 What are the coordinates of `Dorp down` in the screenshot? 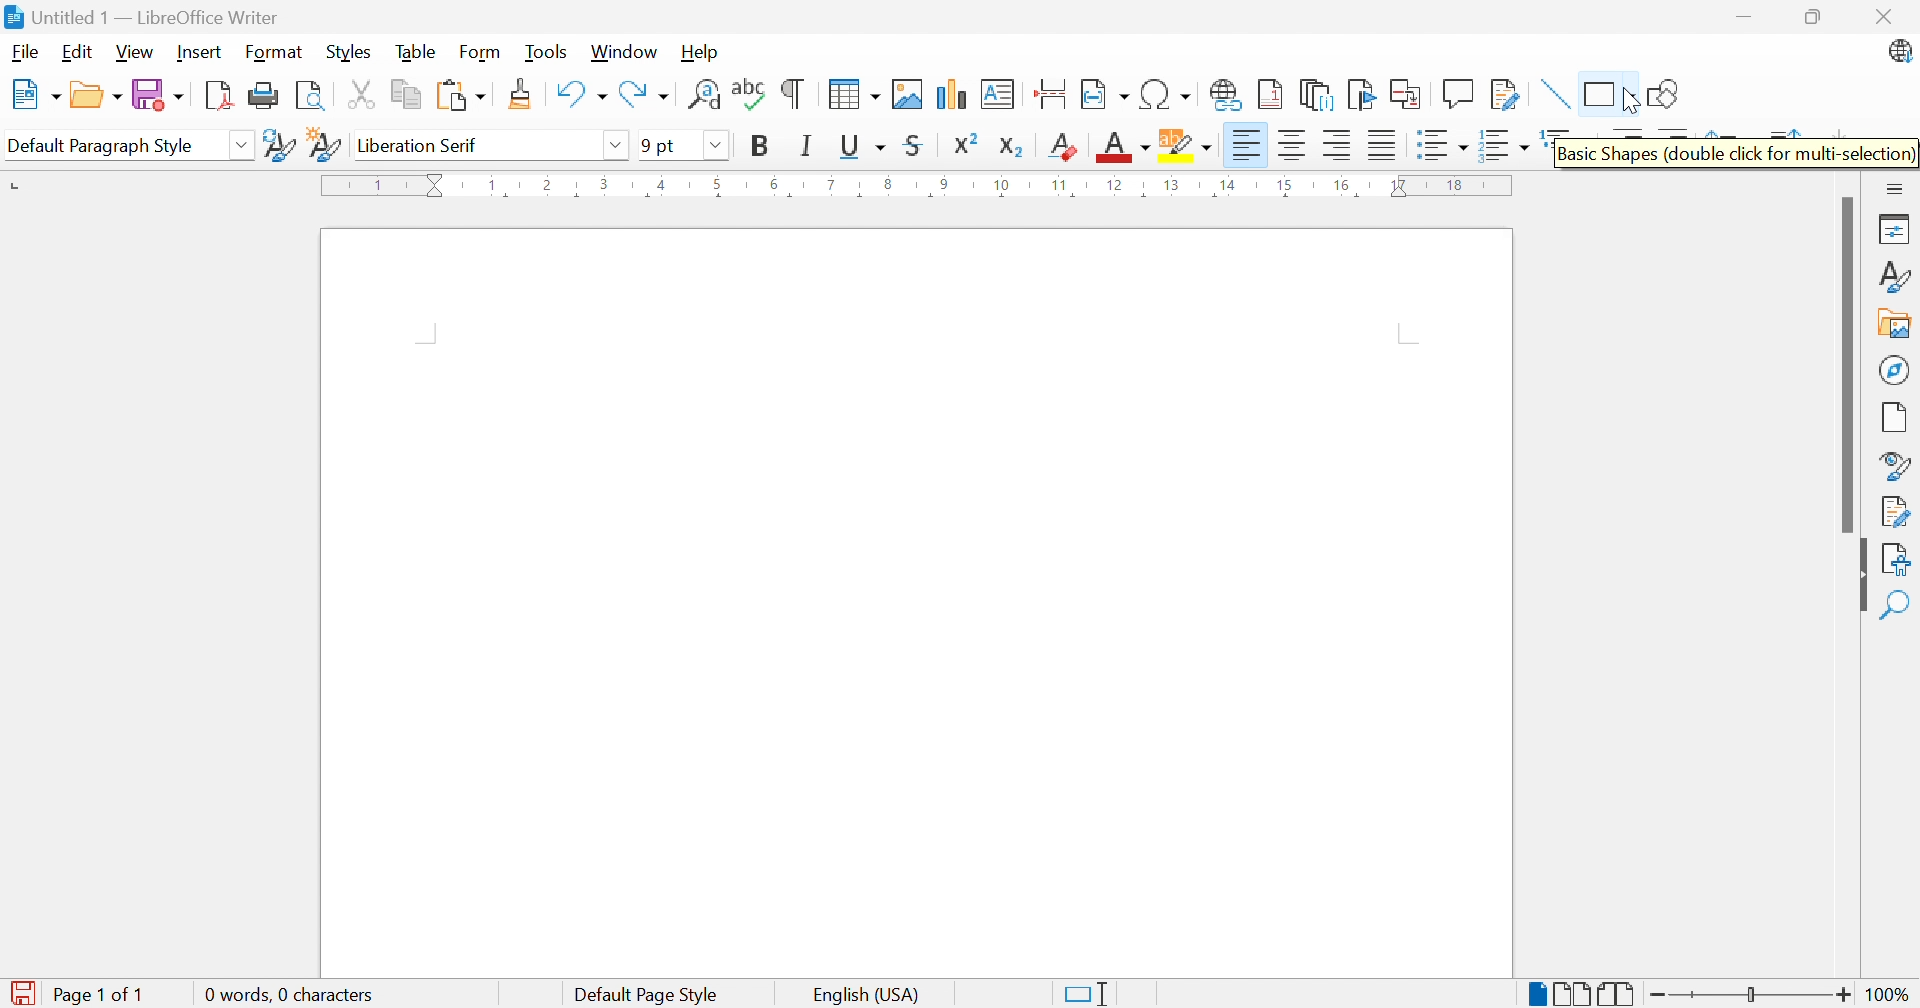 It's located at (618, 144).